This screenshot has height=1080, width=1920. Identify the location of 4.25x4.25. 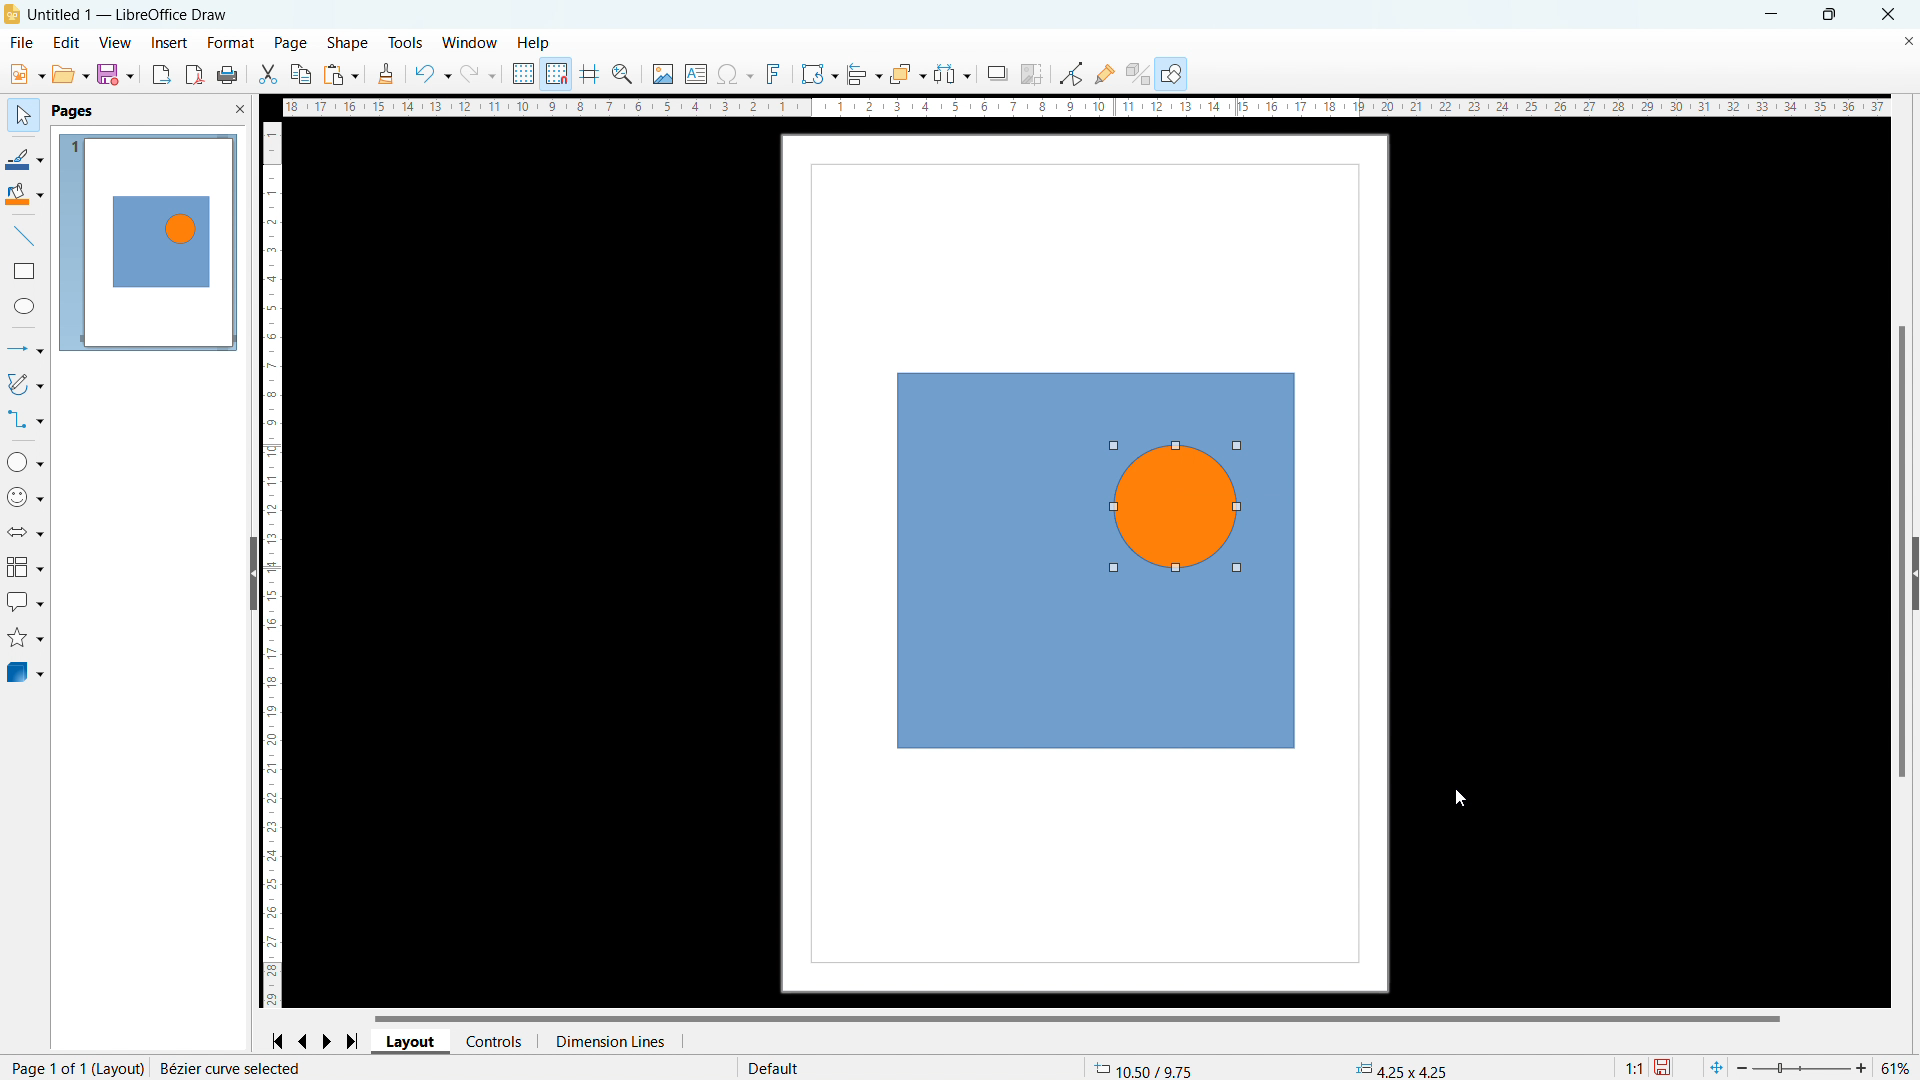
(1401, 1068).